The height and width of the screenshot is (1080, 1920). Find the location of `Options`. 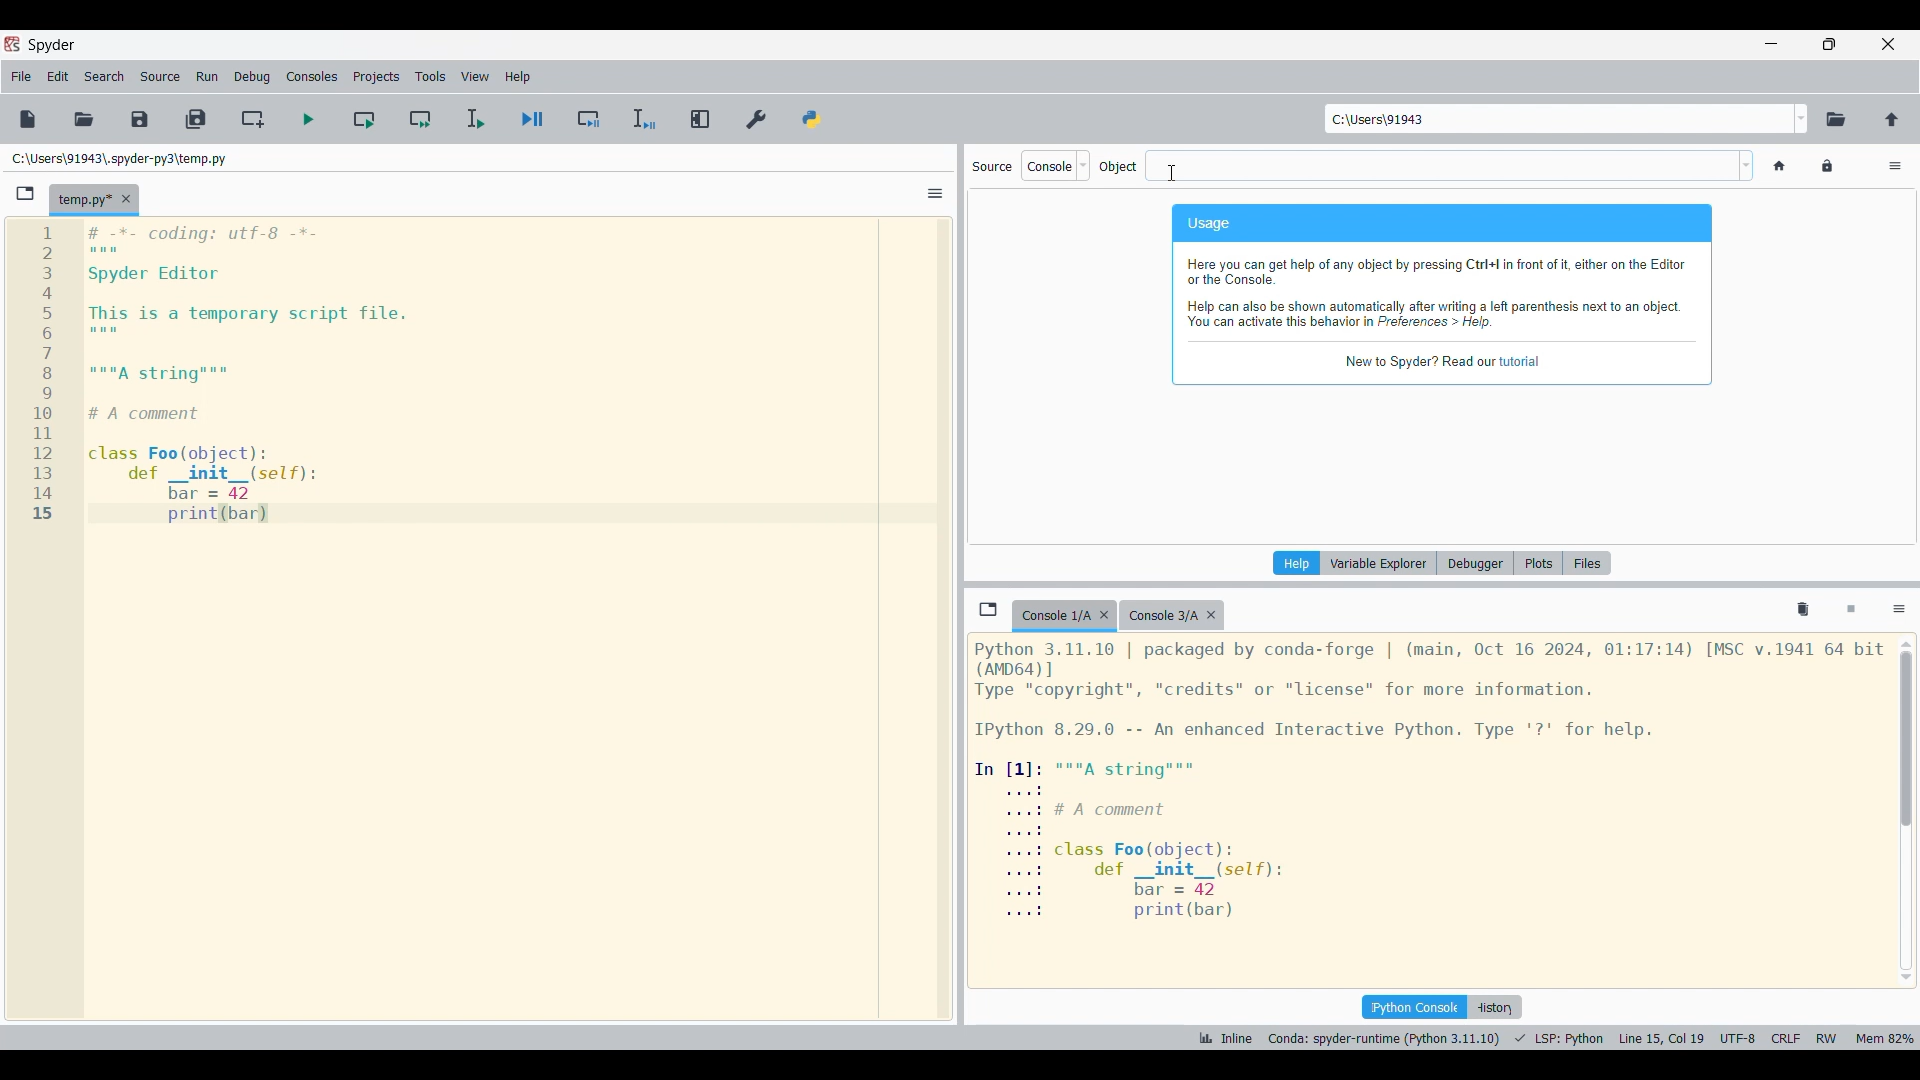

Options is located at coordinates (1896, 166).